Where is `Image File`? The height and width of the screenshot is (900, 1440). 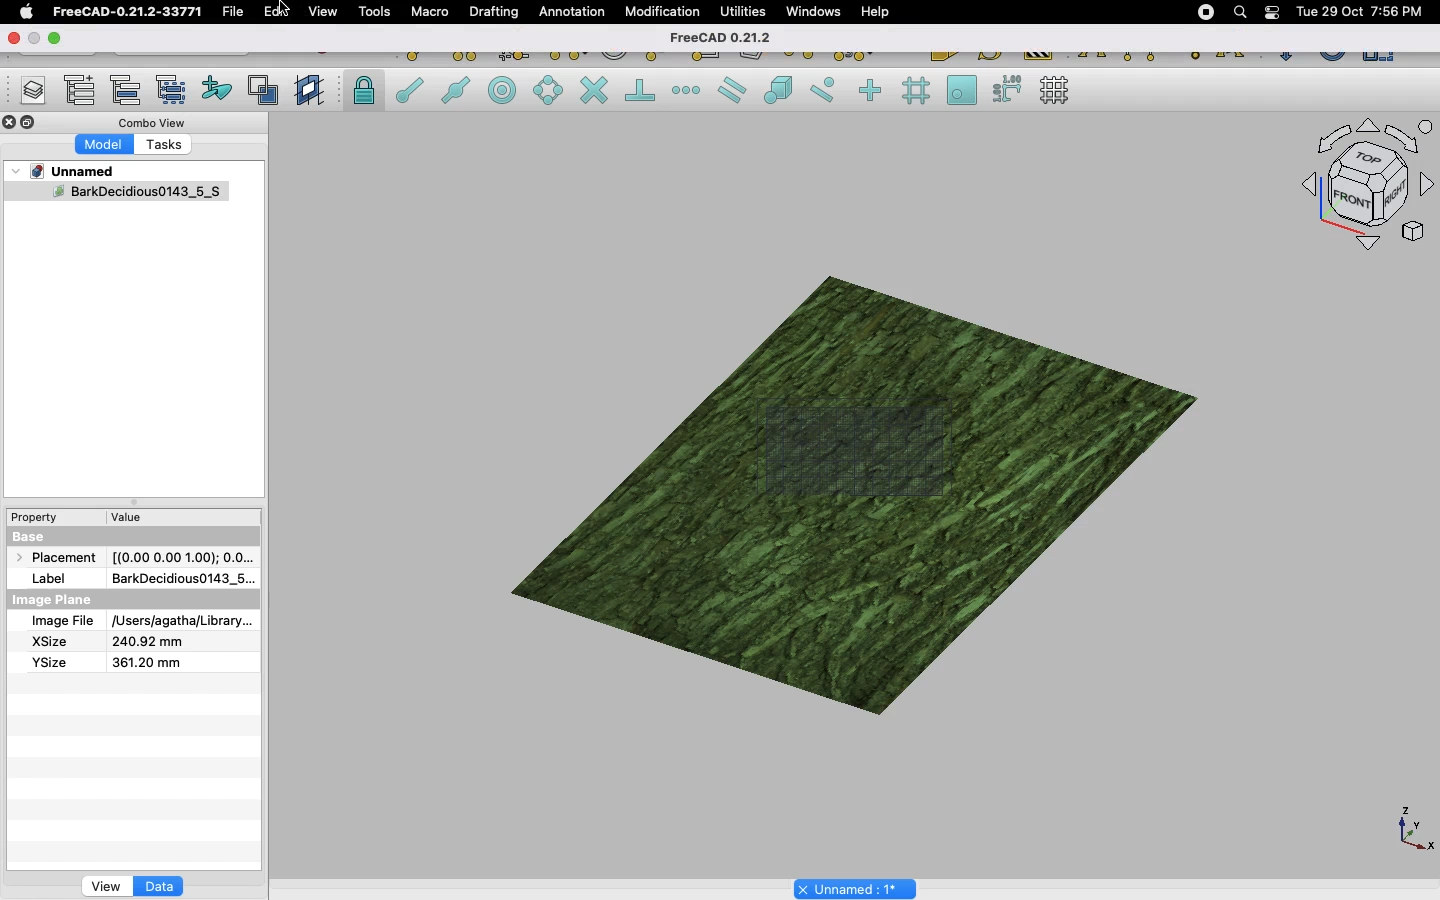 Image File is located at coordinates (62, 622).